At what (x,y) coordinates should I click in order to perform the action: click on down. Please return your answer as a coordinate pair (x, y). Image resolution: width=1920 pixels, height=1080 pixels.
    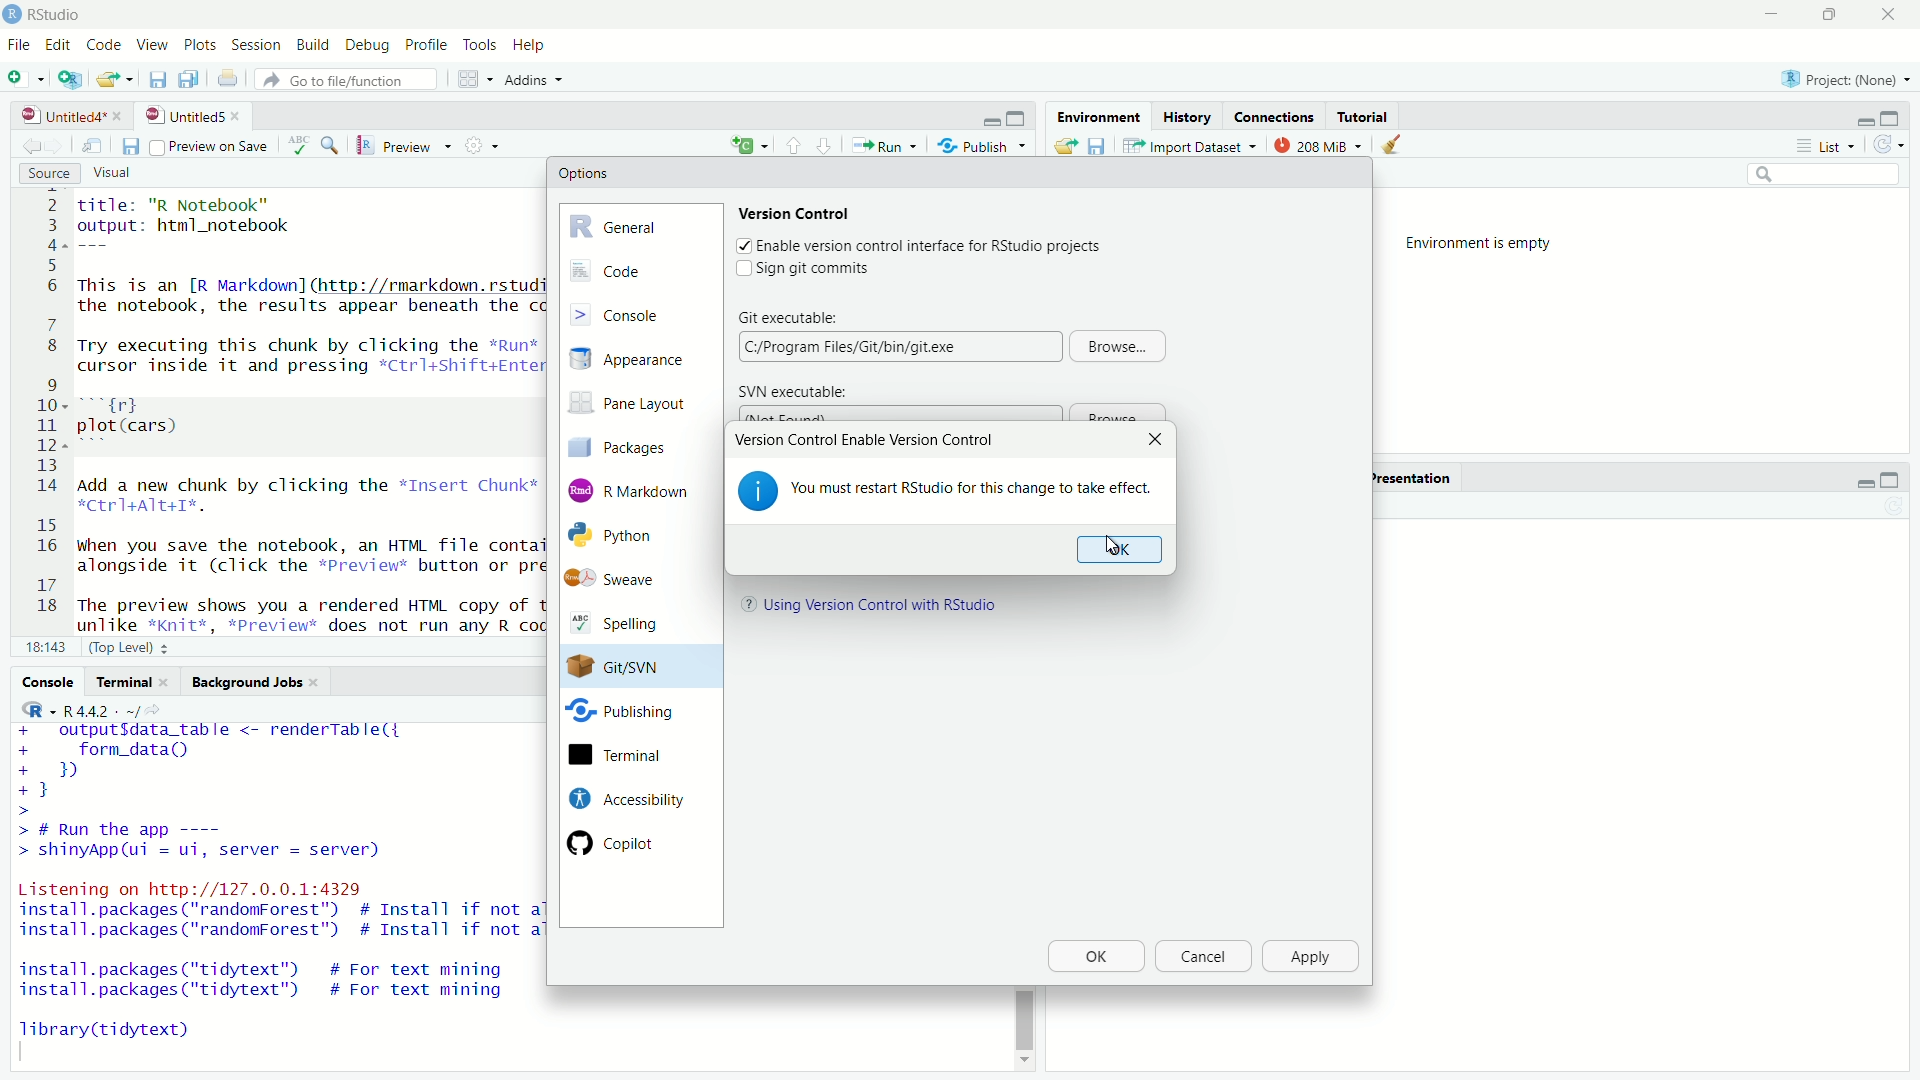
    Looking at the image, I should click on (794, 144).